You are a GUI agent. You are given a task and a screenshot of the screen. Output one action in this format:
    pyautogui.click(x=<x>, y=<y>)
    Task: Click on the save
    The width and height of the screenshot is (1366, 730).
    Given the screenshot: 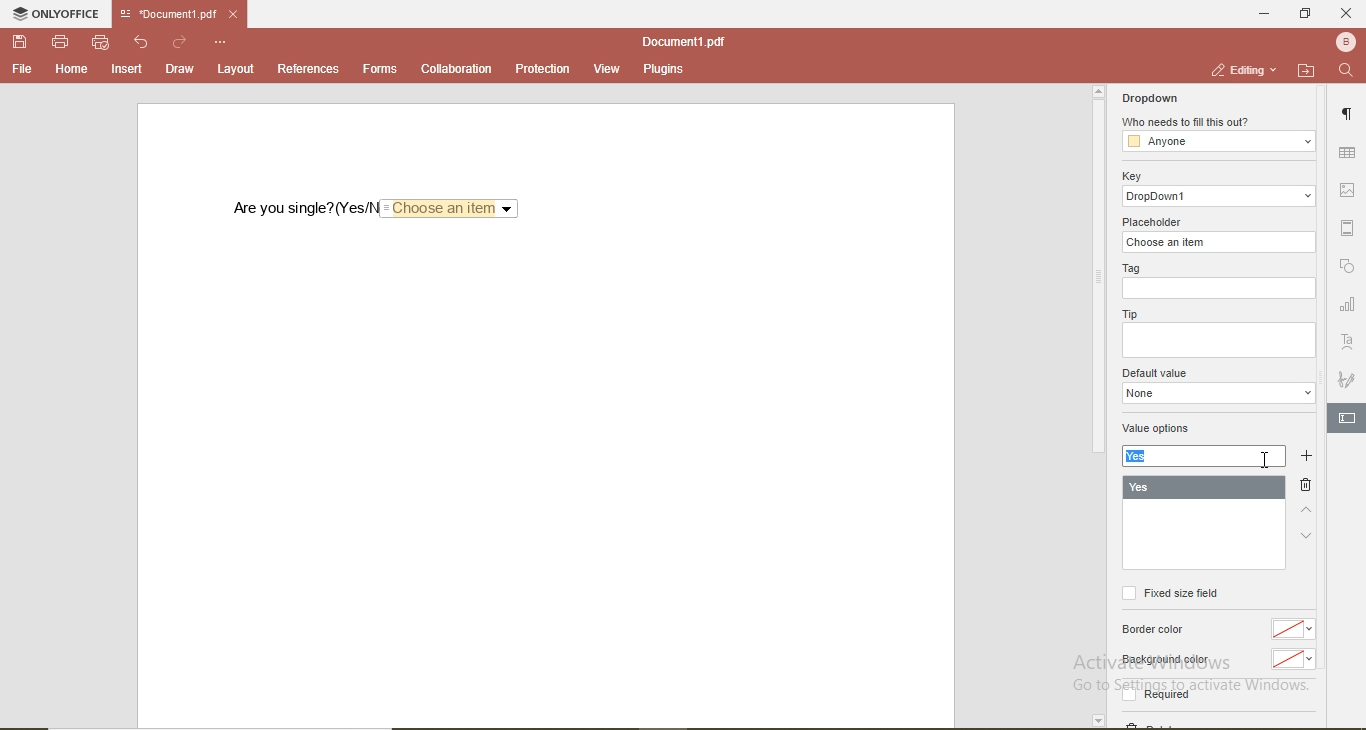 What is the action you would take?
    pyautogui.click(x=20, y=42)
    